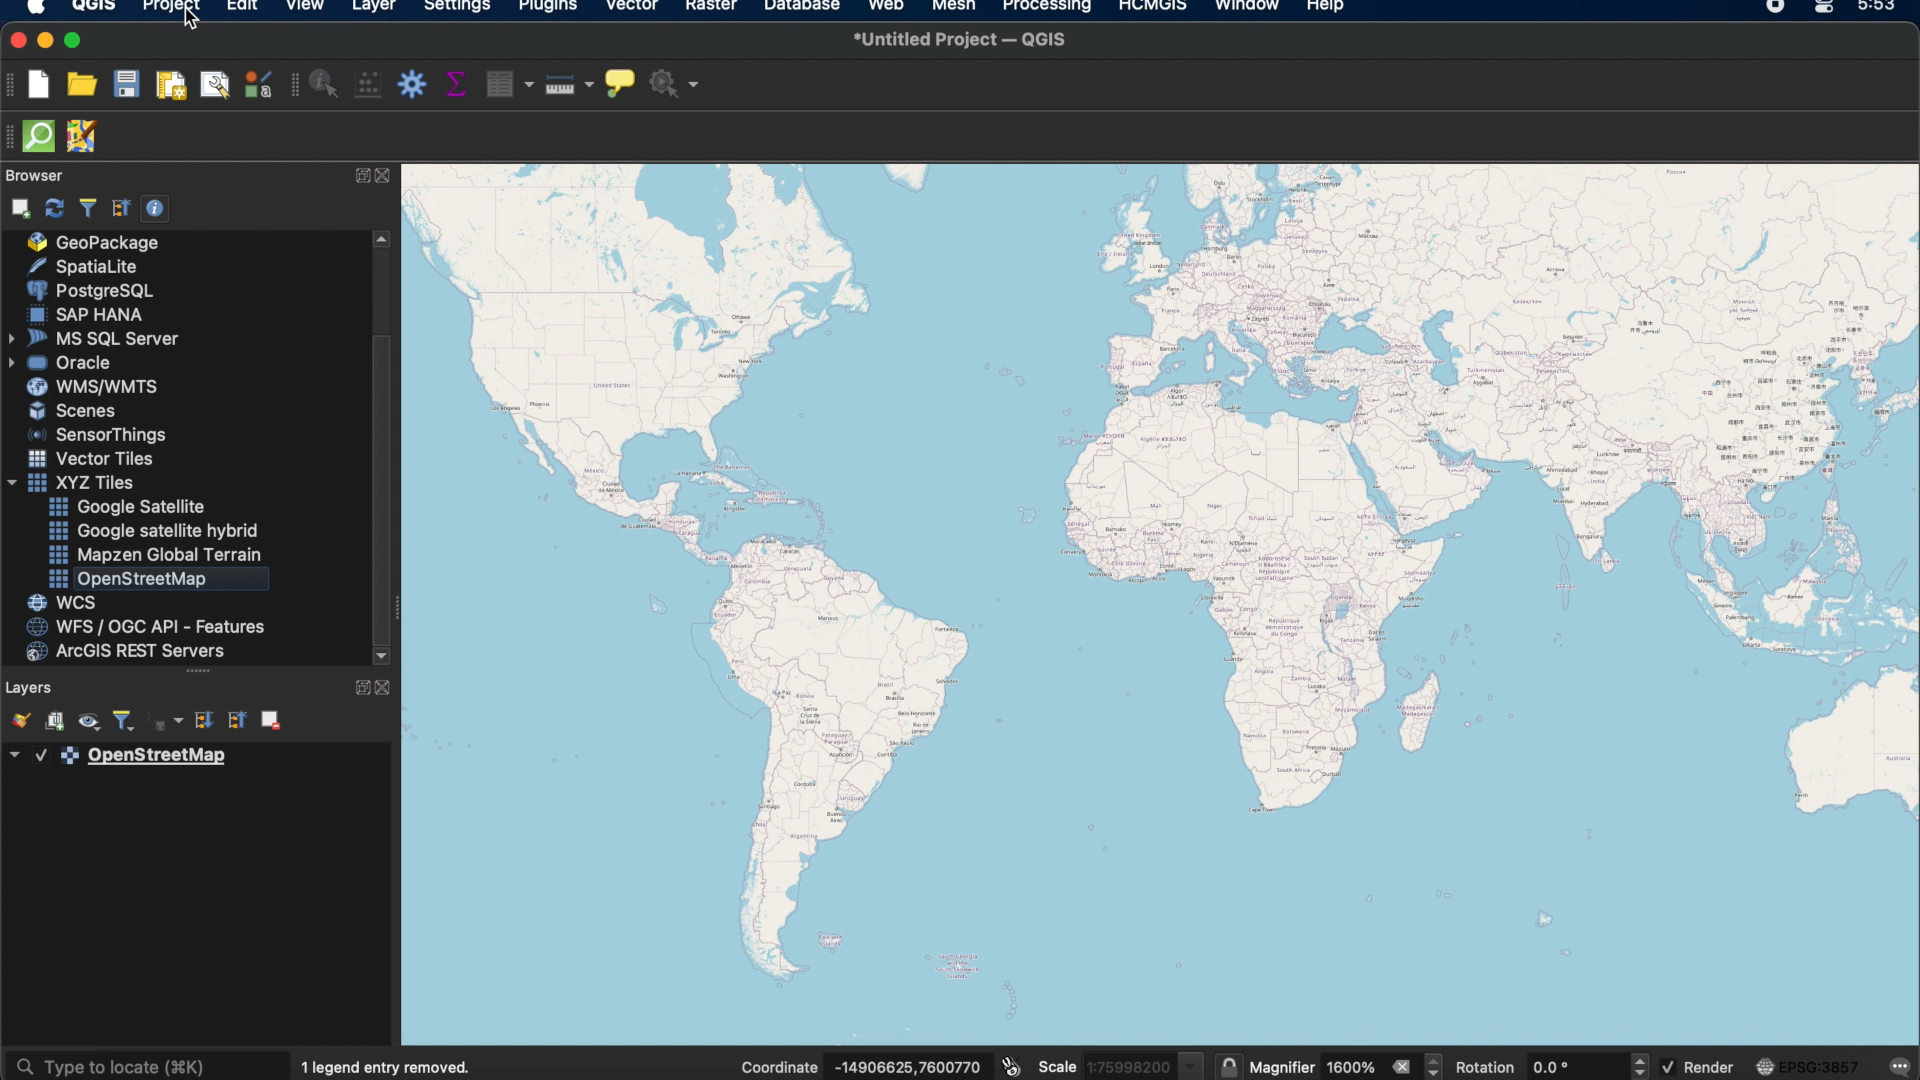 The image size is (1920, 1080). I want to click on enable/disable properties widget, so click(157, 207).